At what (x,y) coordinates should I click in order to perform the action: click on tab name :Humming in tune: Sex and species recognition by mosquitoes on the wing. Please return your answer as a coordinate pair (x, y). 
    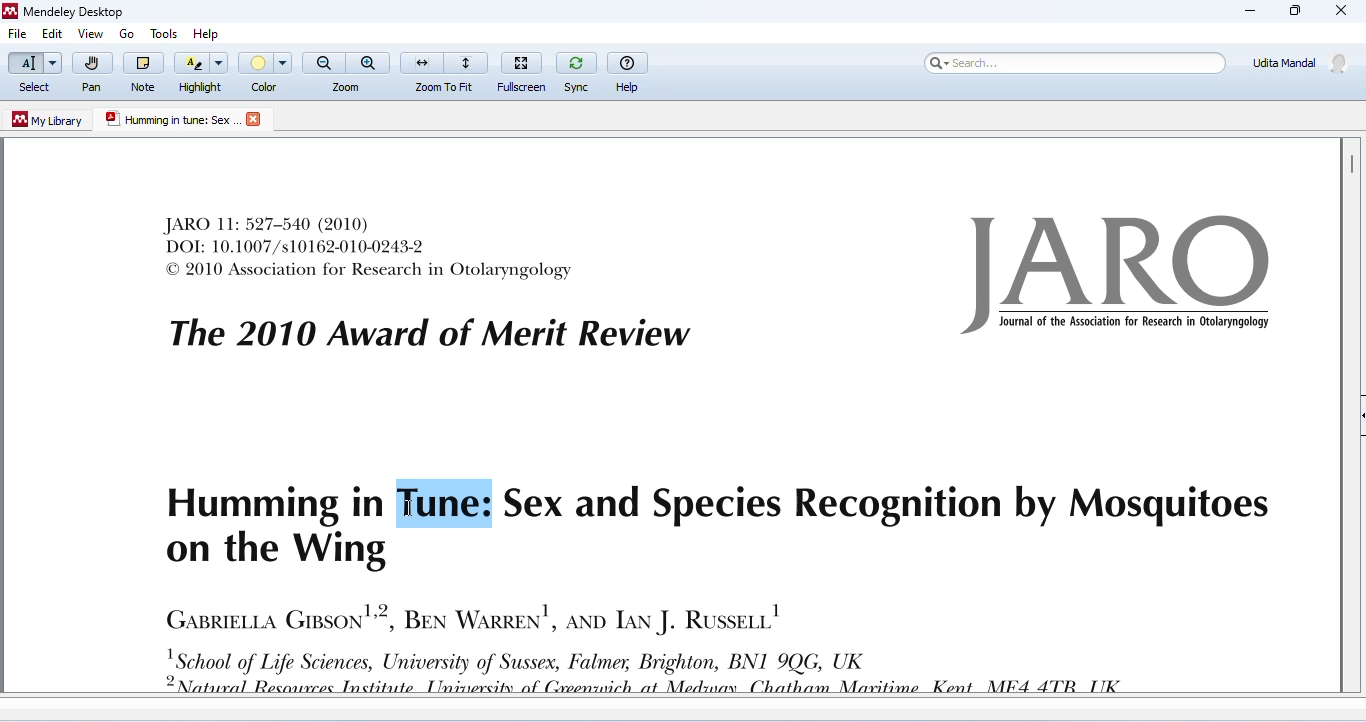
    Looking at the image, I should click on (171, 120).